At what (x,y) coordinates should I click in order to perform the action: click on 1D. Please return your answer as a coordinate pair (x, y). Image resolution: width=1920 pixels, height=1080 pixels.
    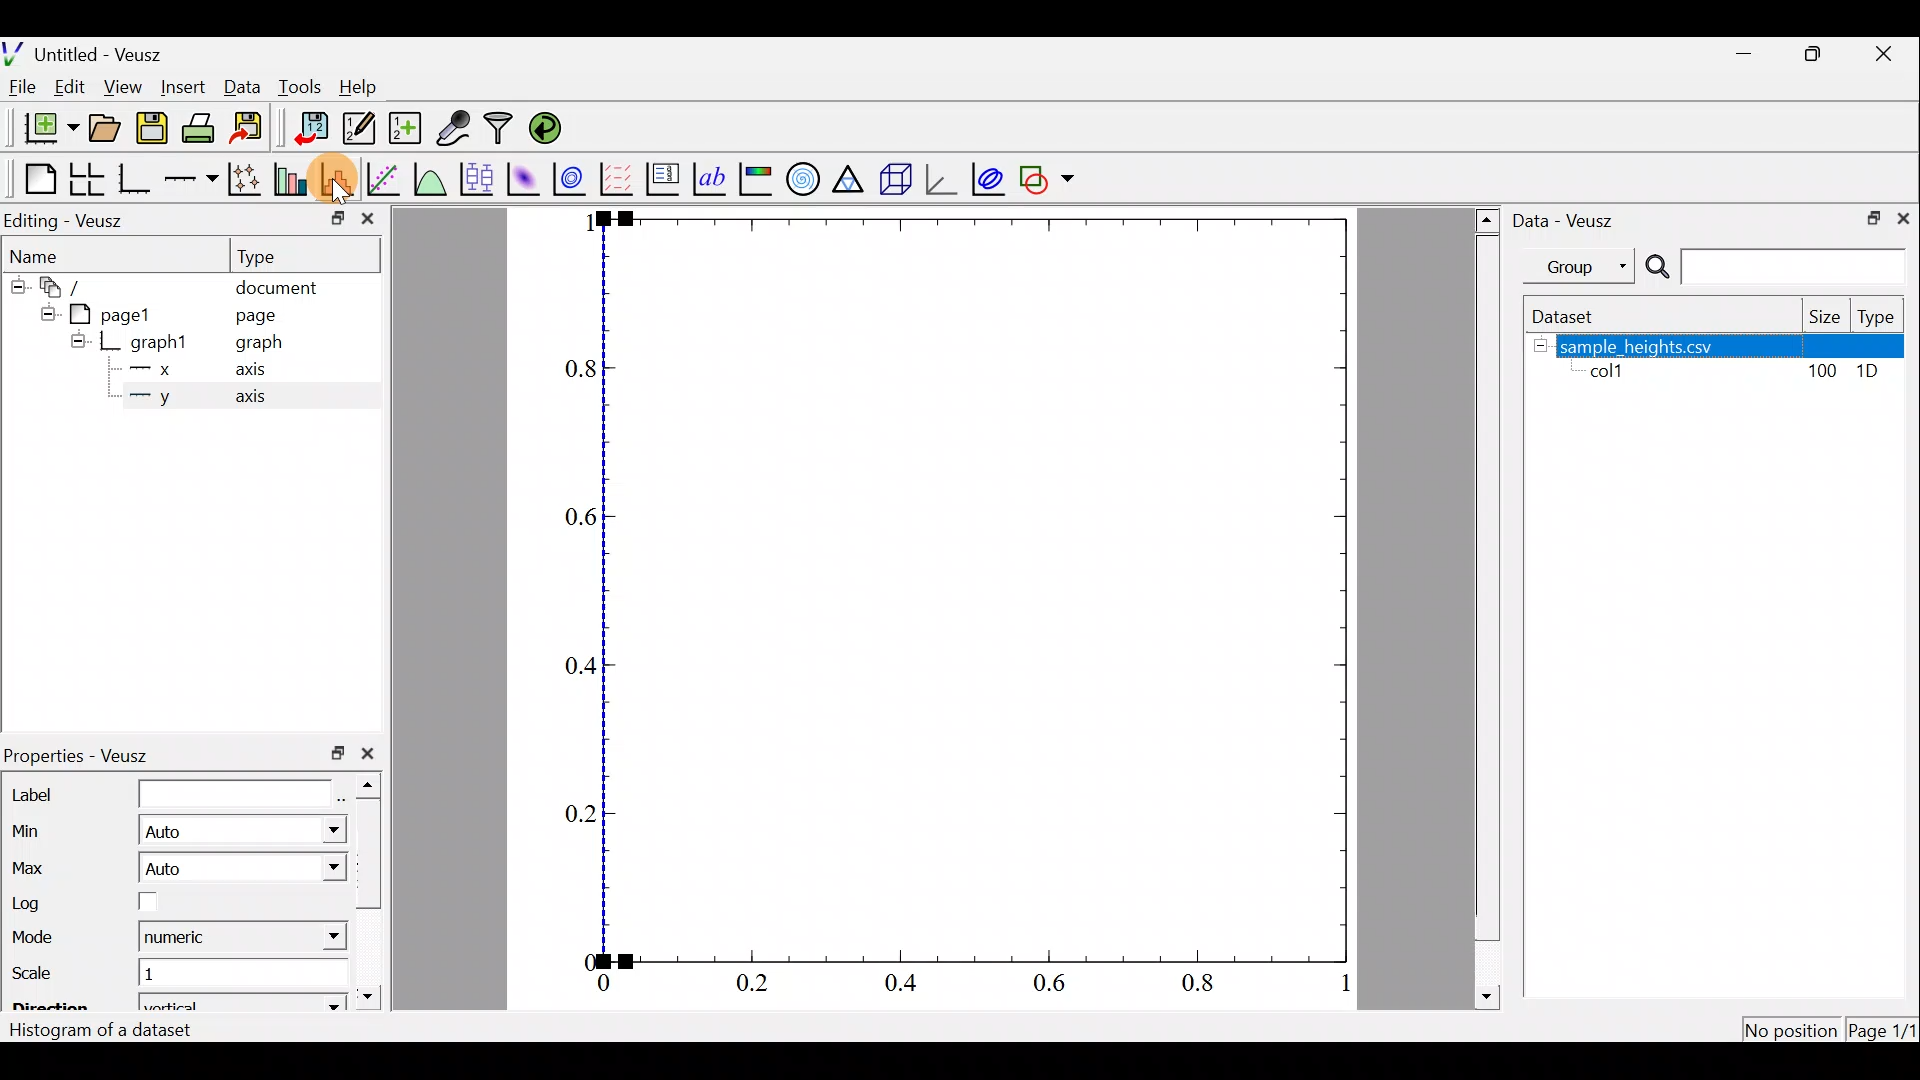
    Looking at the image, I should click on (1870, 374).